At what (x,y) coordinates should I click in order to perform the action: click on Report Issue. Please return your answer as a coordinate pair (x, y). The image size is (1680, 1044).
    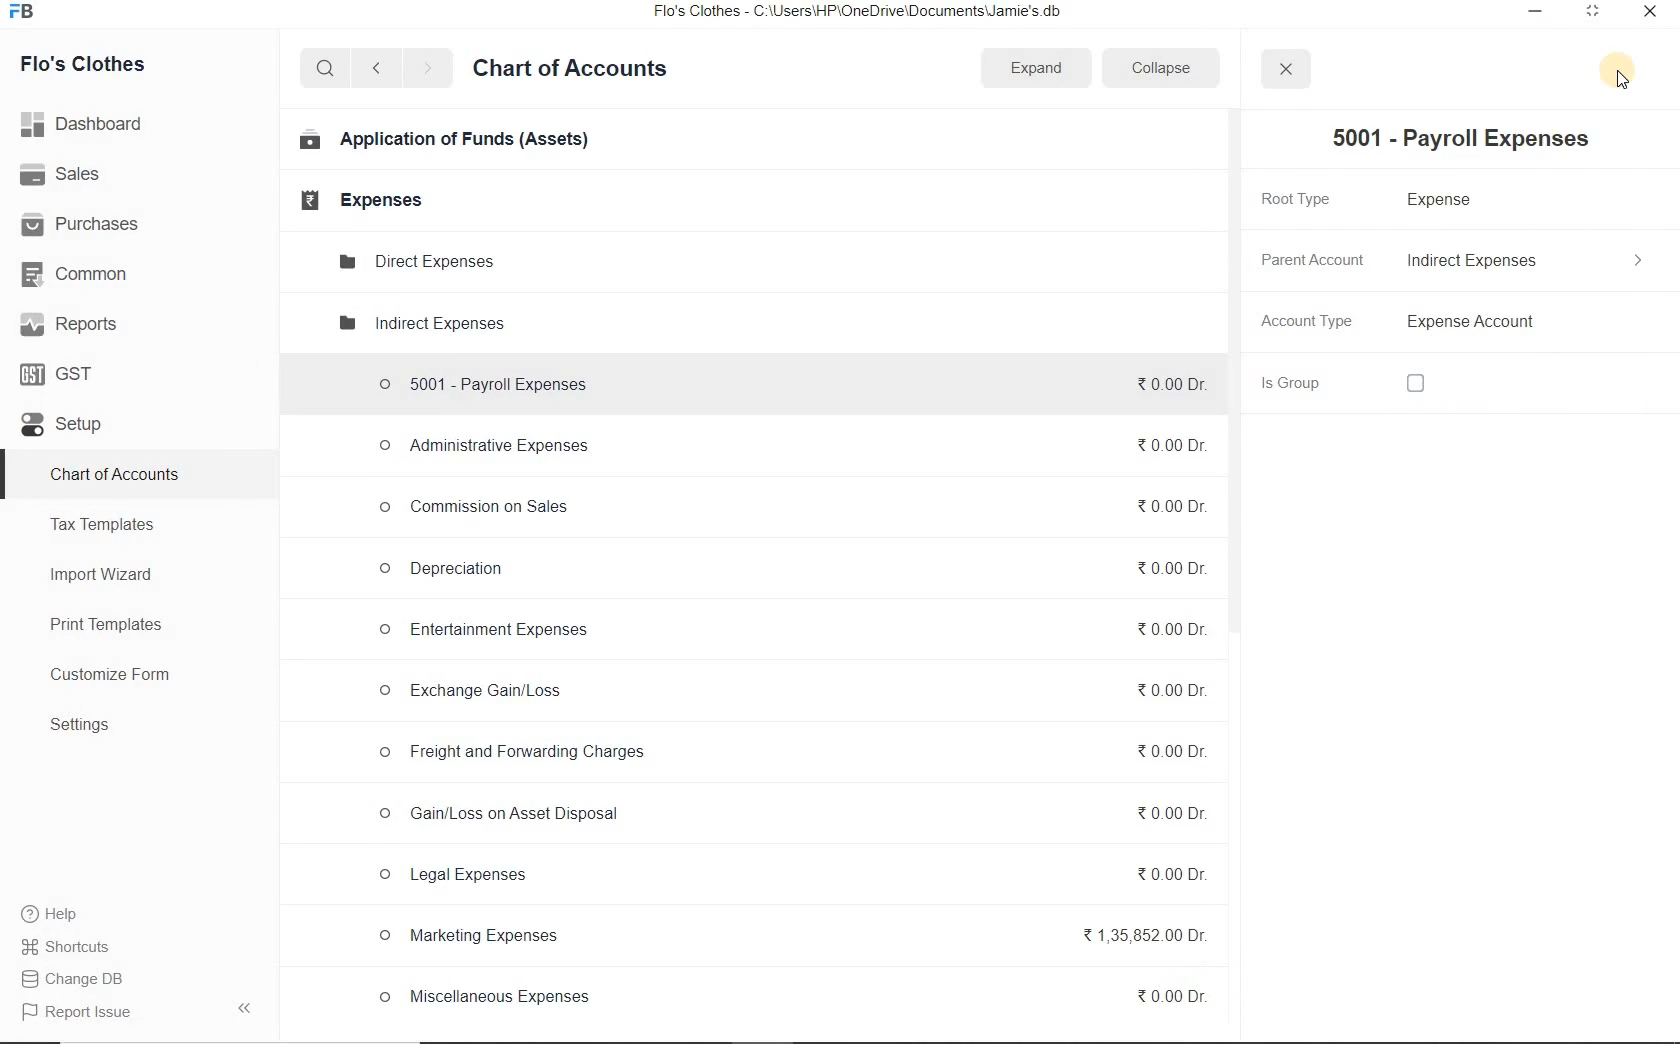
    Looking at the image, I should click on (72, 1013).